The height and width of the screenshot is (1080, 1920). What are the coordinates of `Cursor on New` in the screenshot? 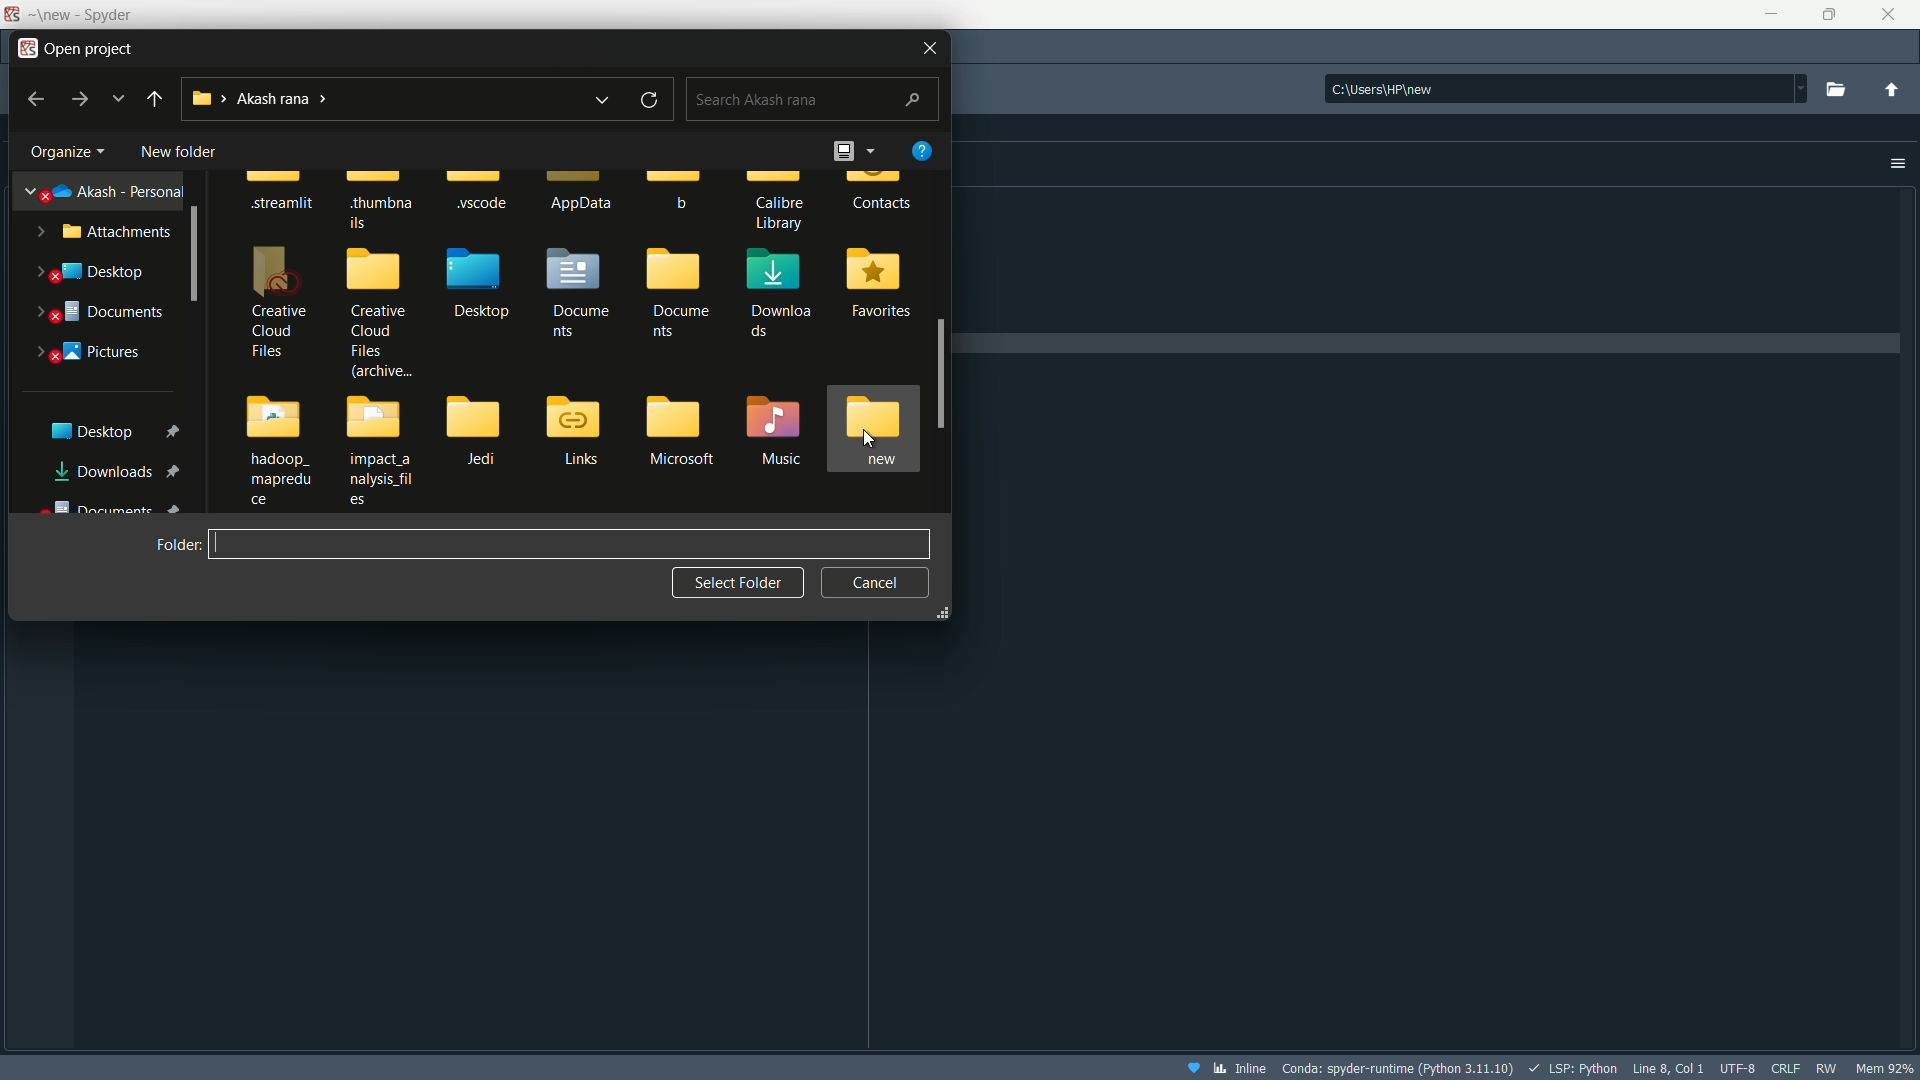 It's located at (863, 434).